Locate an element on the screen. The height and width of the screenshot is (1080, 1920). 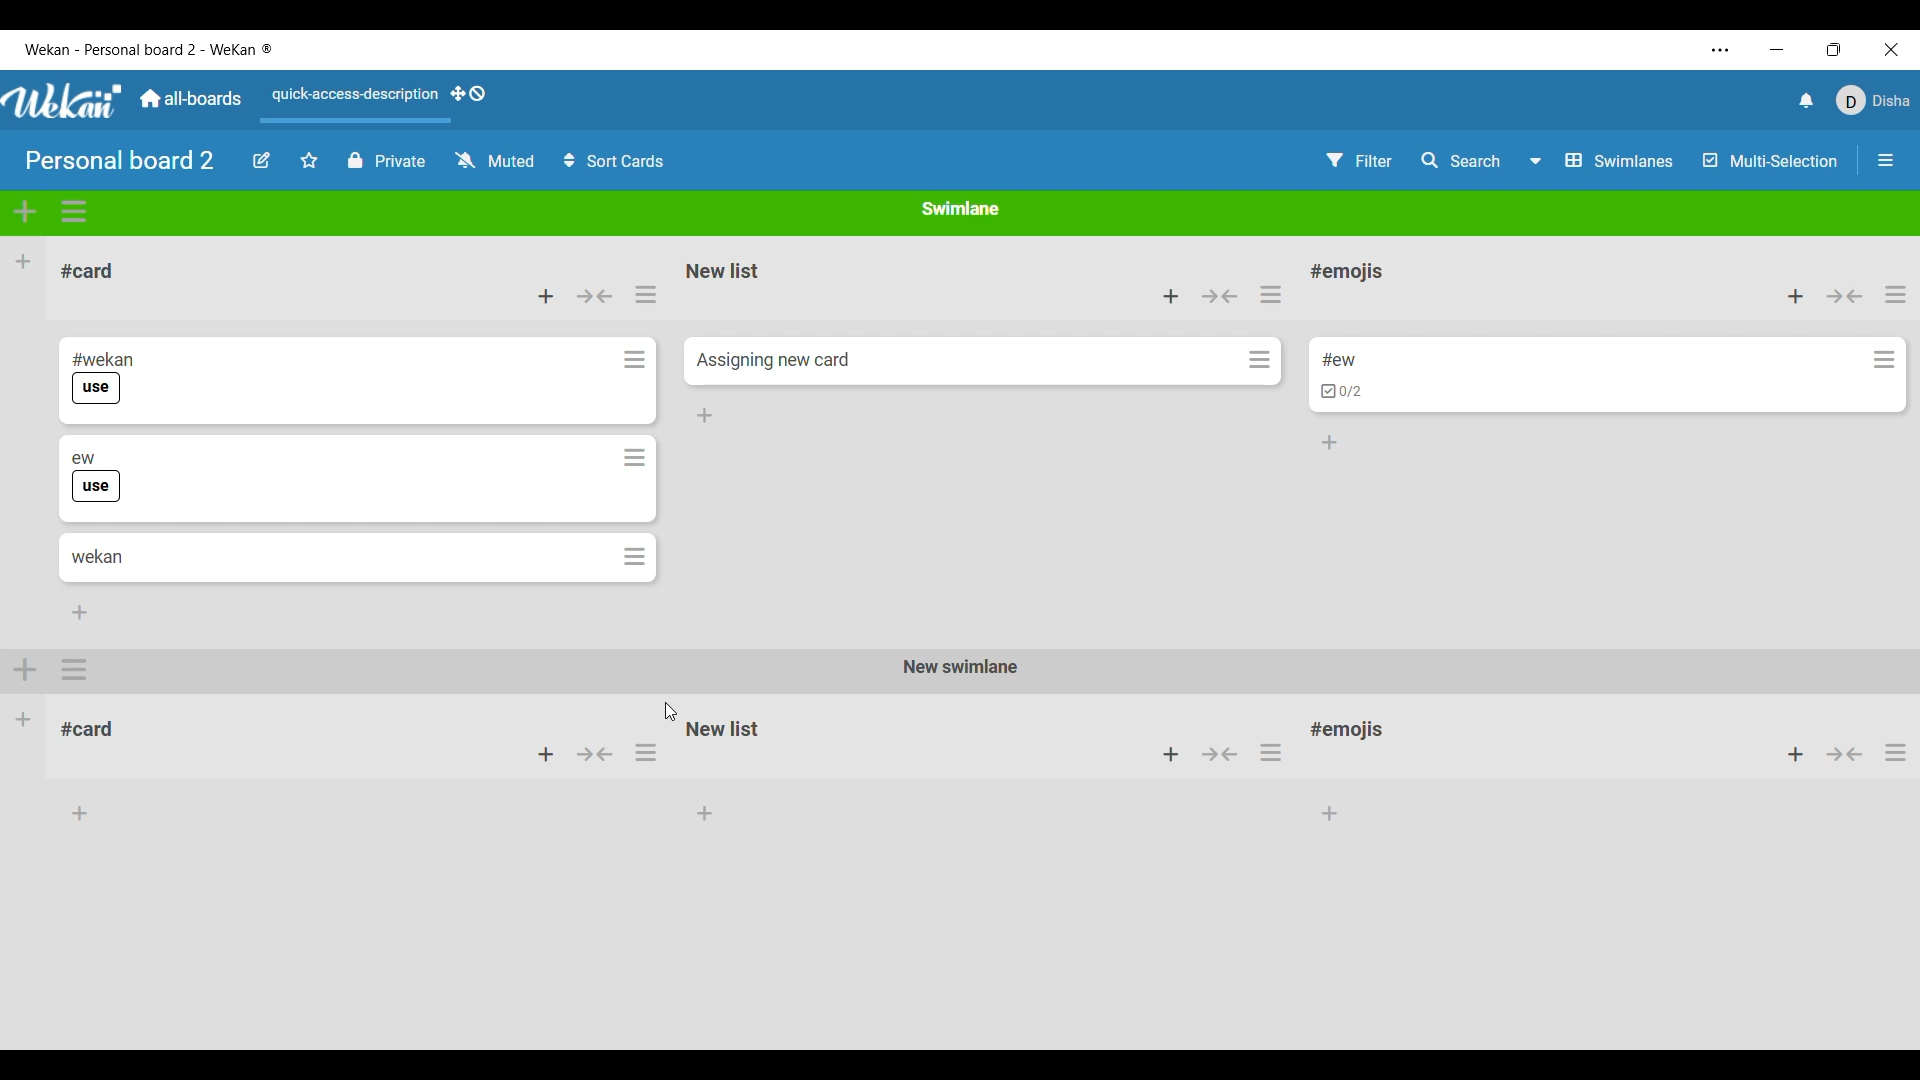
options is located at coordinates (1271, 753).